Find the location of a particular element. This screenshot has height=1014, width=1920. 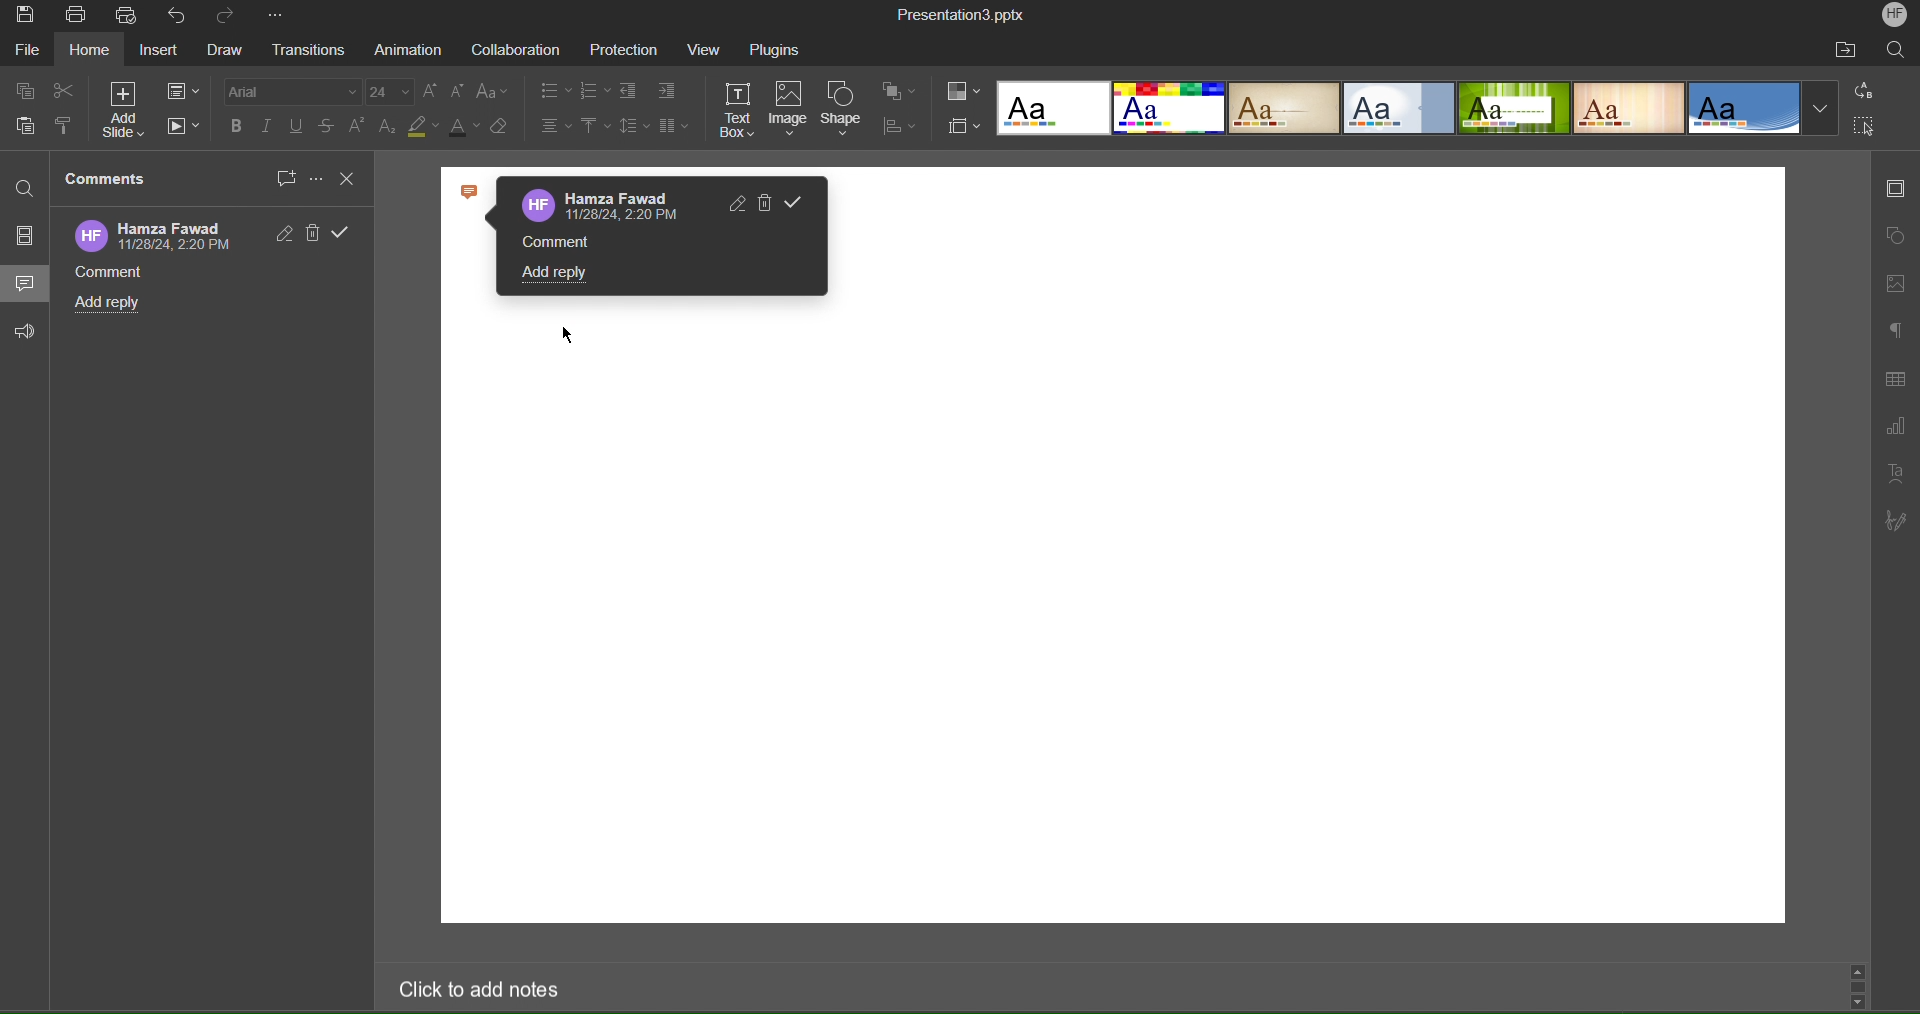

Slide Settings is located at coordinates (1897, 189).